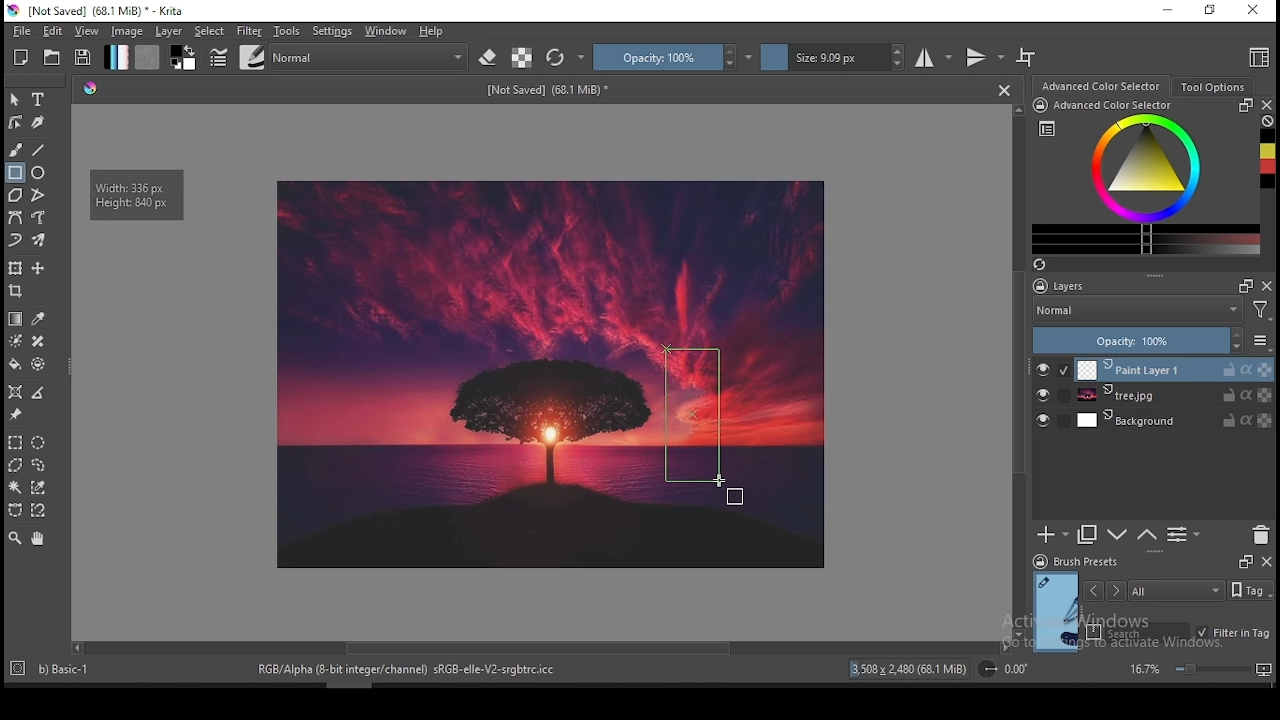  I want to click on blending mode, so click(371, 56).